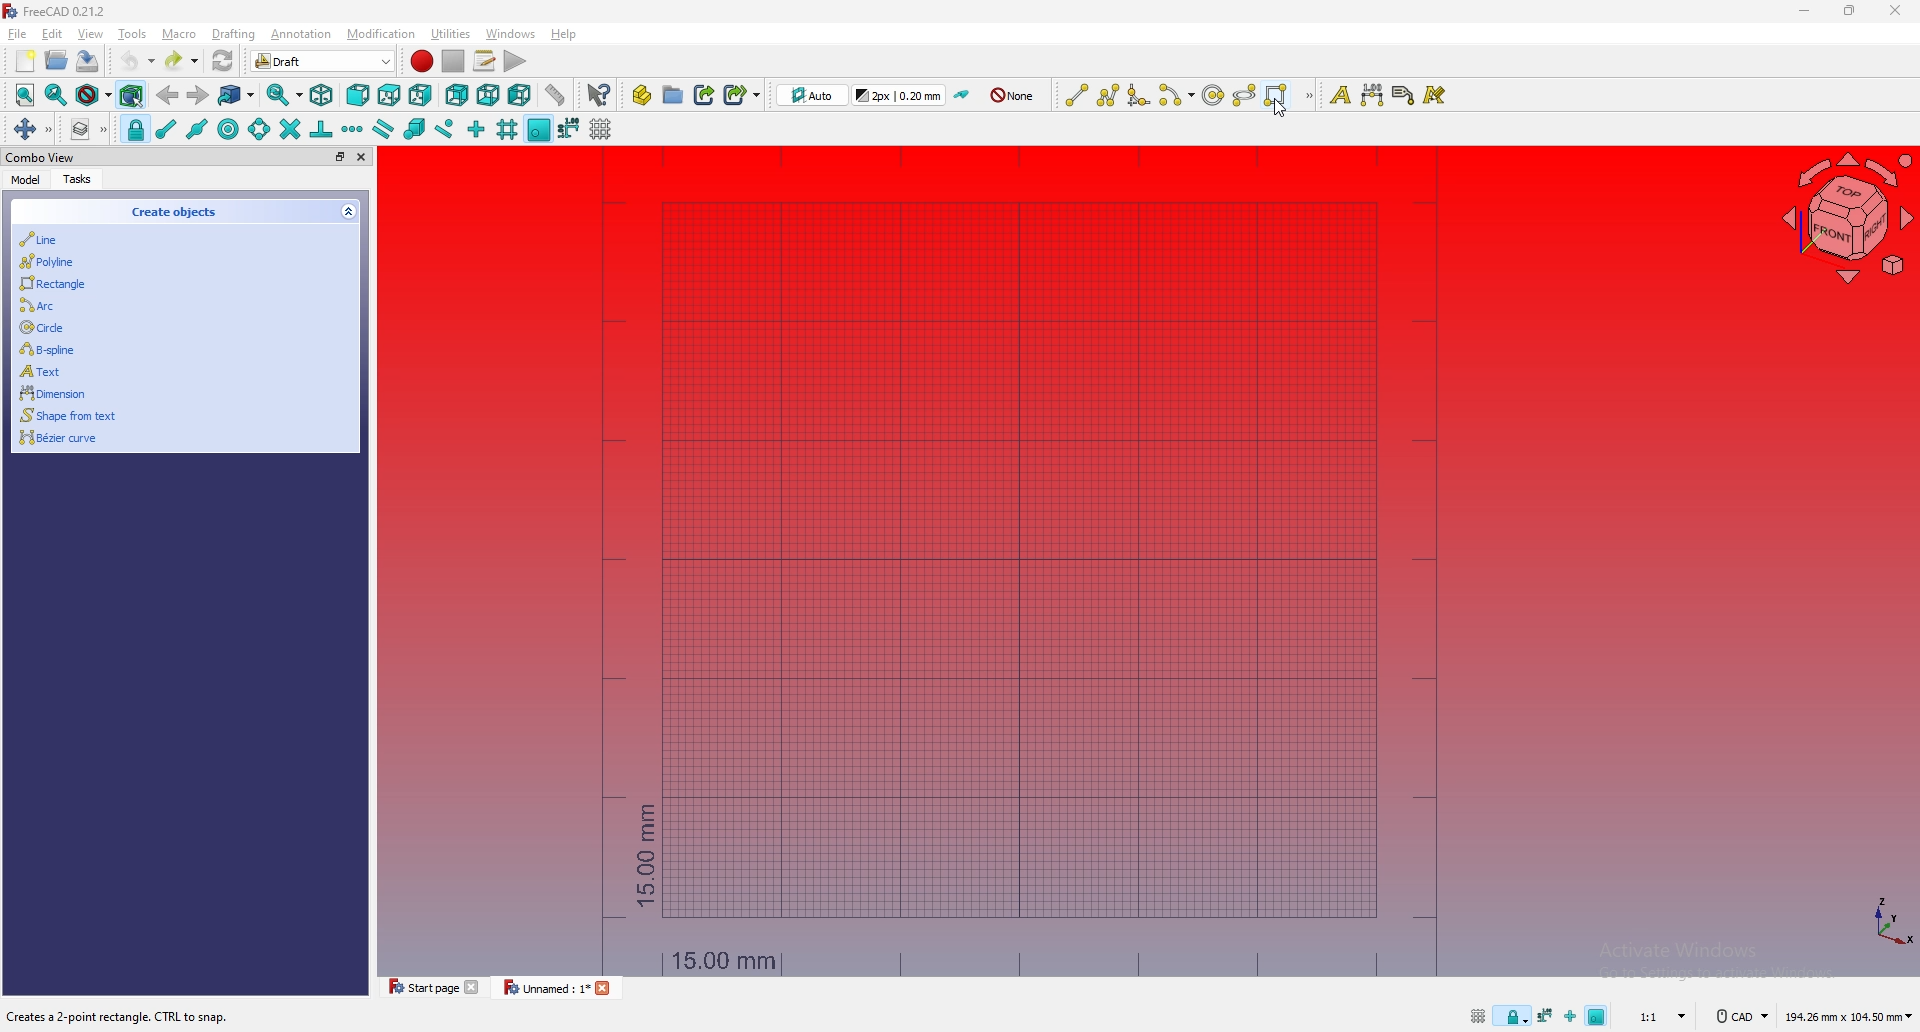 This screenshot has height=1032, width=1920. What do you see at coordinates (176, 440) in the screenshot?
I see `bezier curve` at bounding box center [176, 440].